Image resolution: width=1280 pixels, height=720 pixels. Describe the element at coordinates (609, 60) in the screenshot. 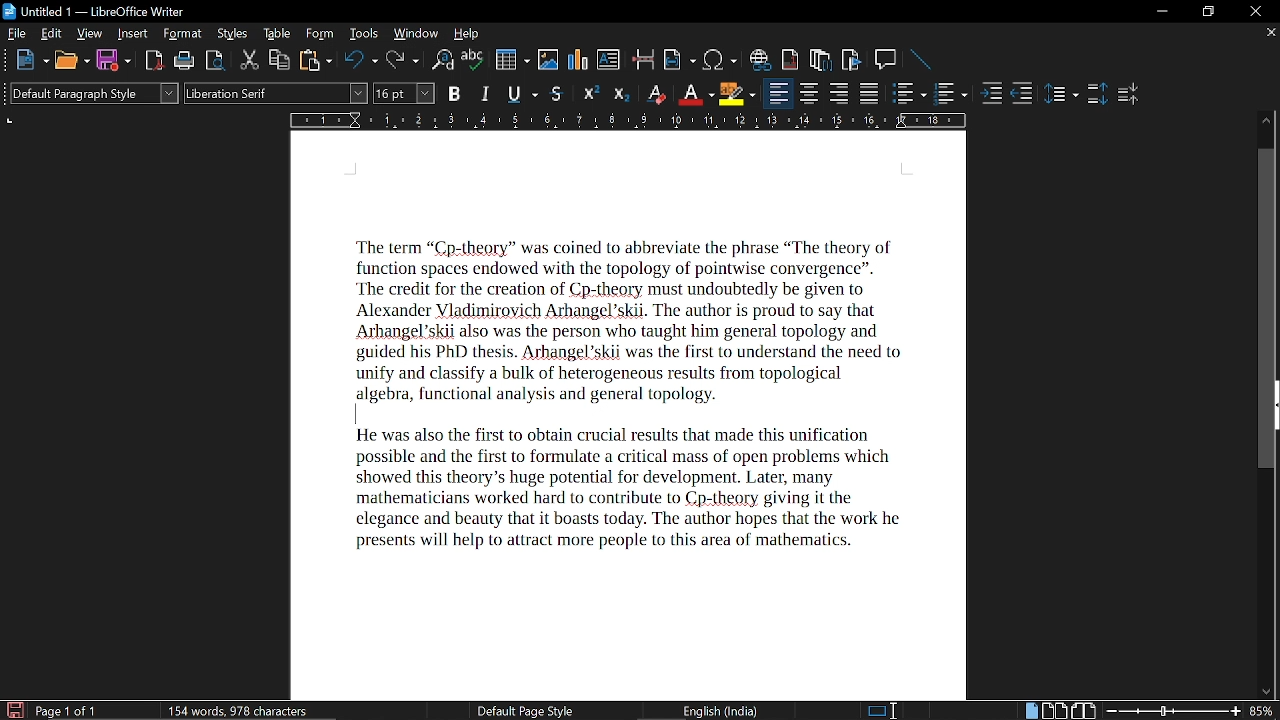

I see `Insert text` at that location.